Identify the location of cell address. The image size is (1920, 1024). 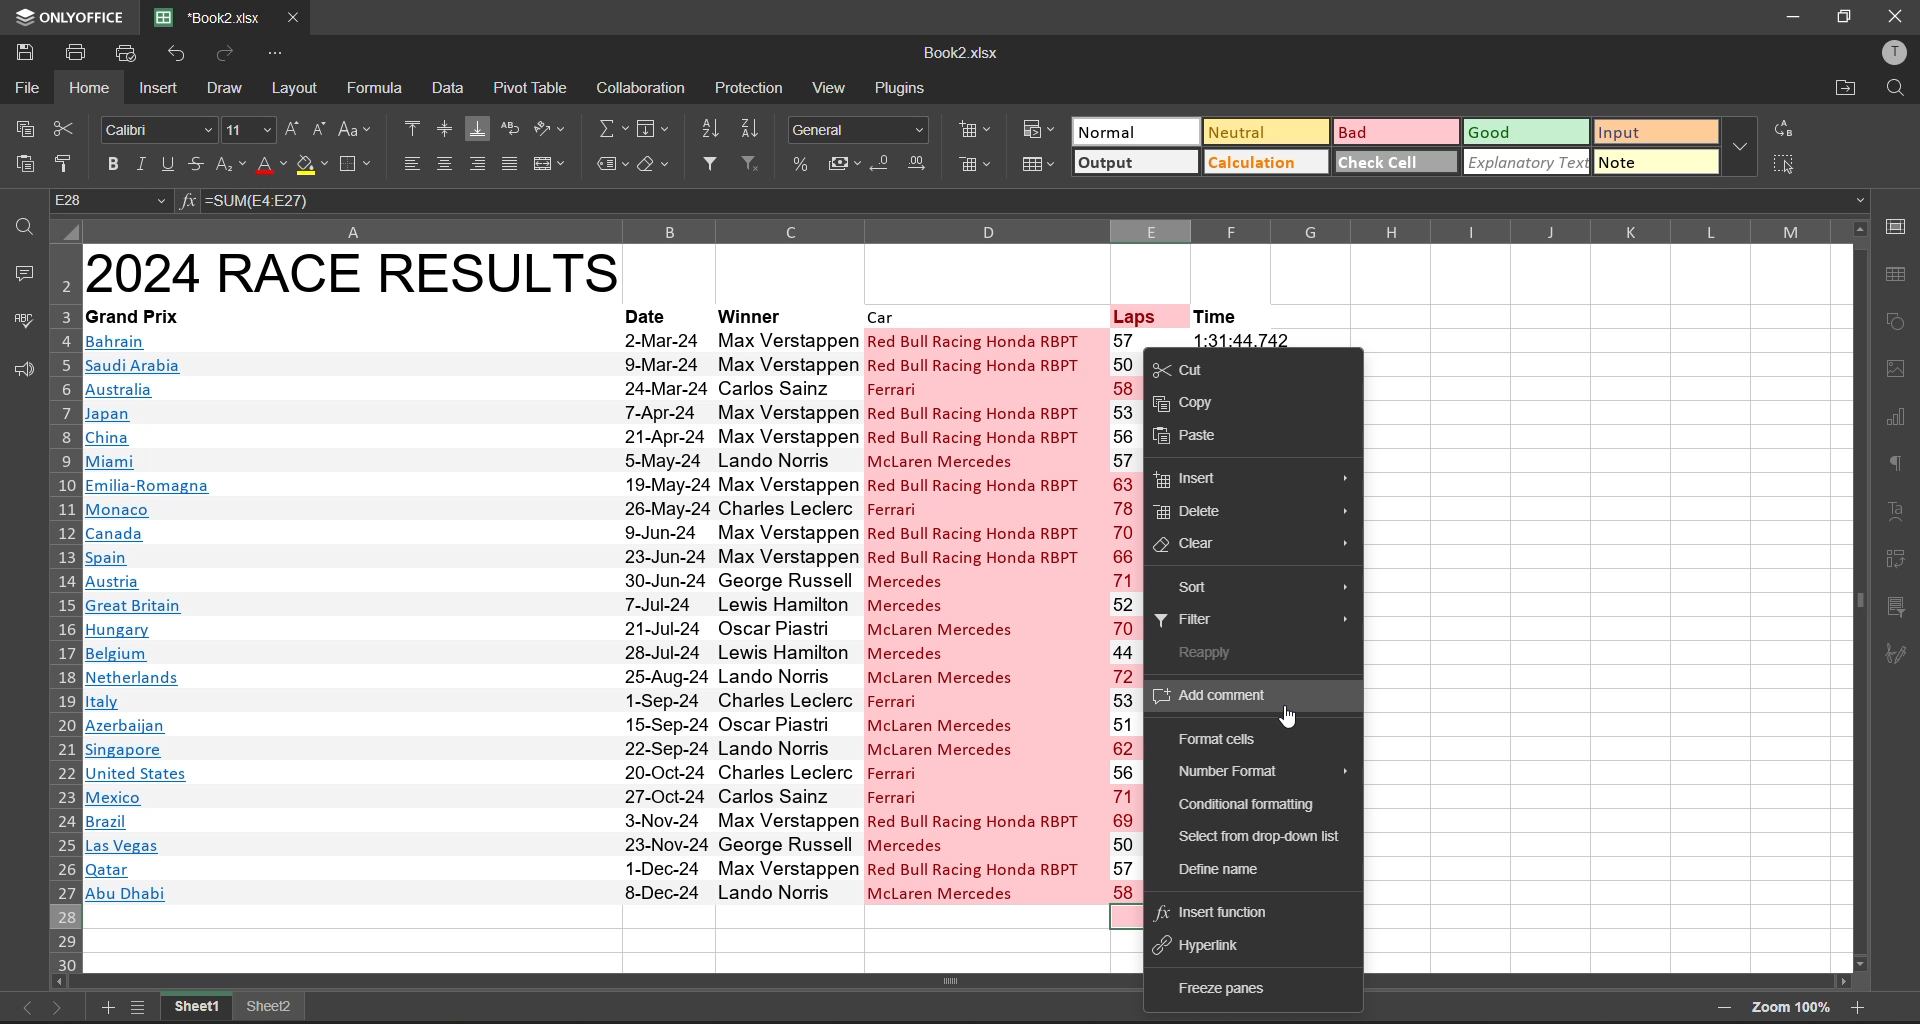
(109, 199).